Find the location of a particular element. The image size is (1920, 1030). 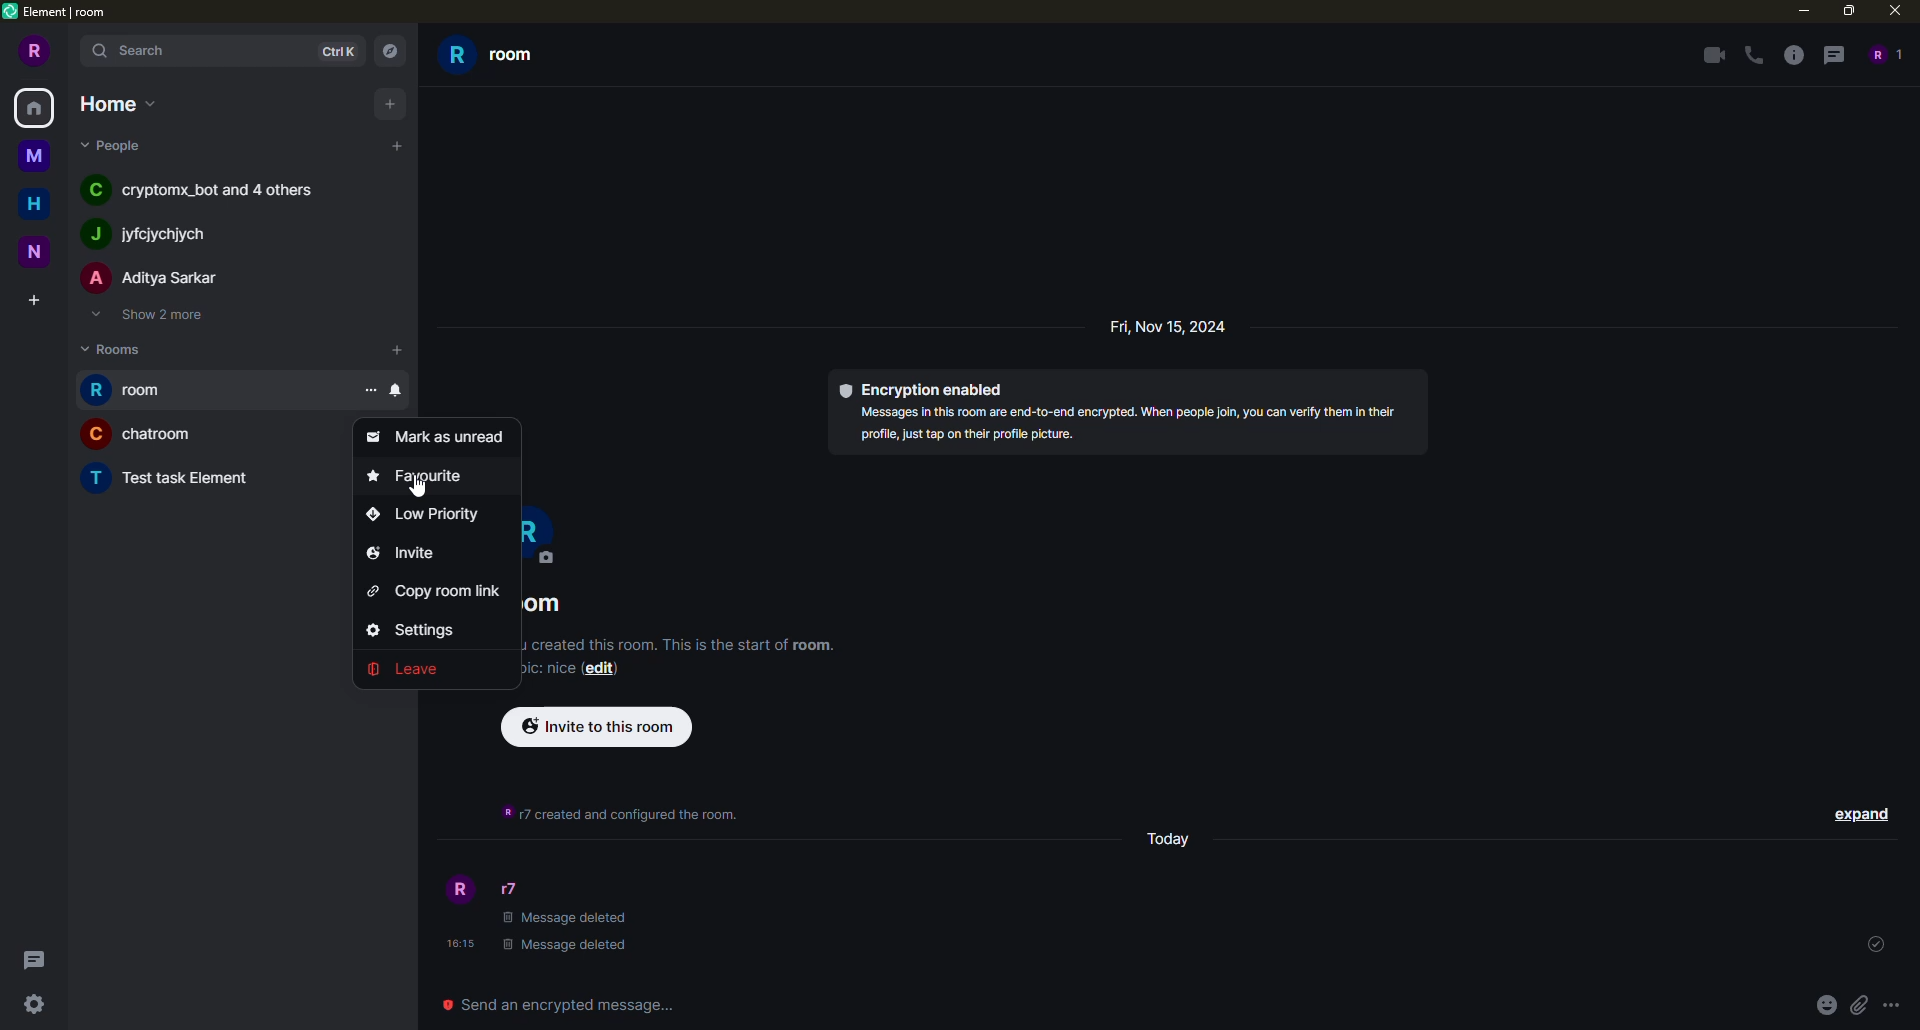

threads is located at coordinates (40, 959).